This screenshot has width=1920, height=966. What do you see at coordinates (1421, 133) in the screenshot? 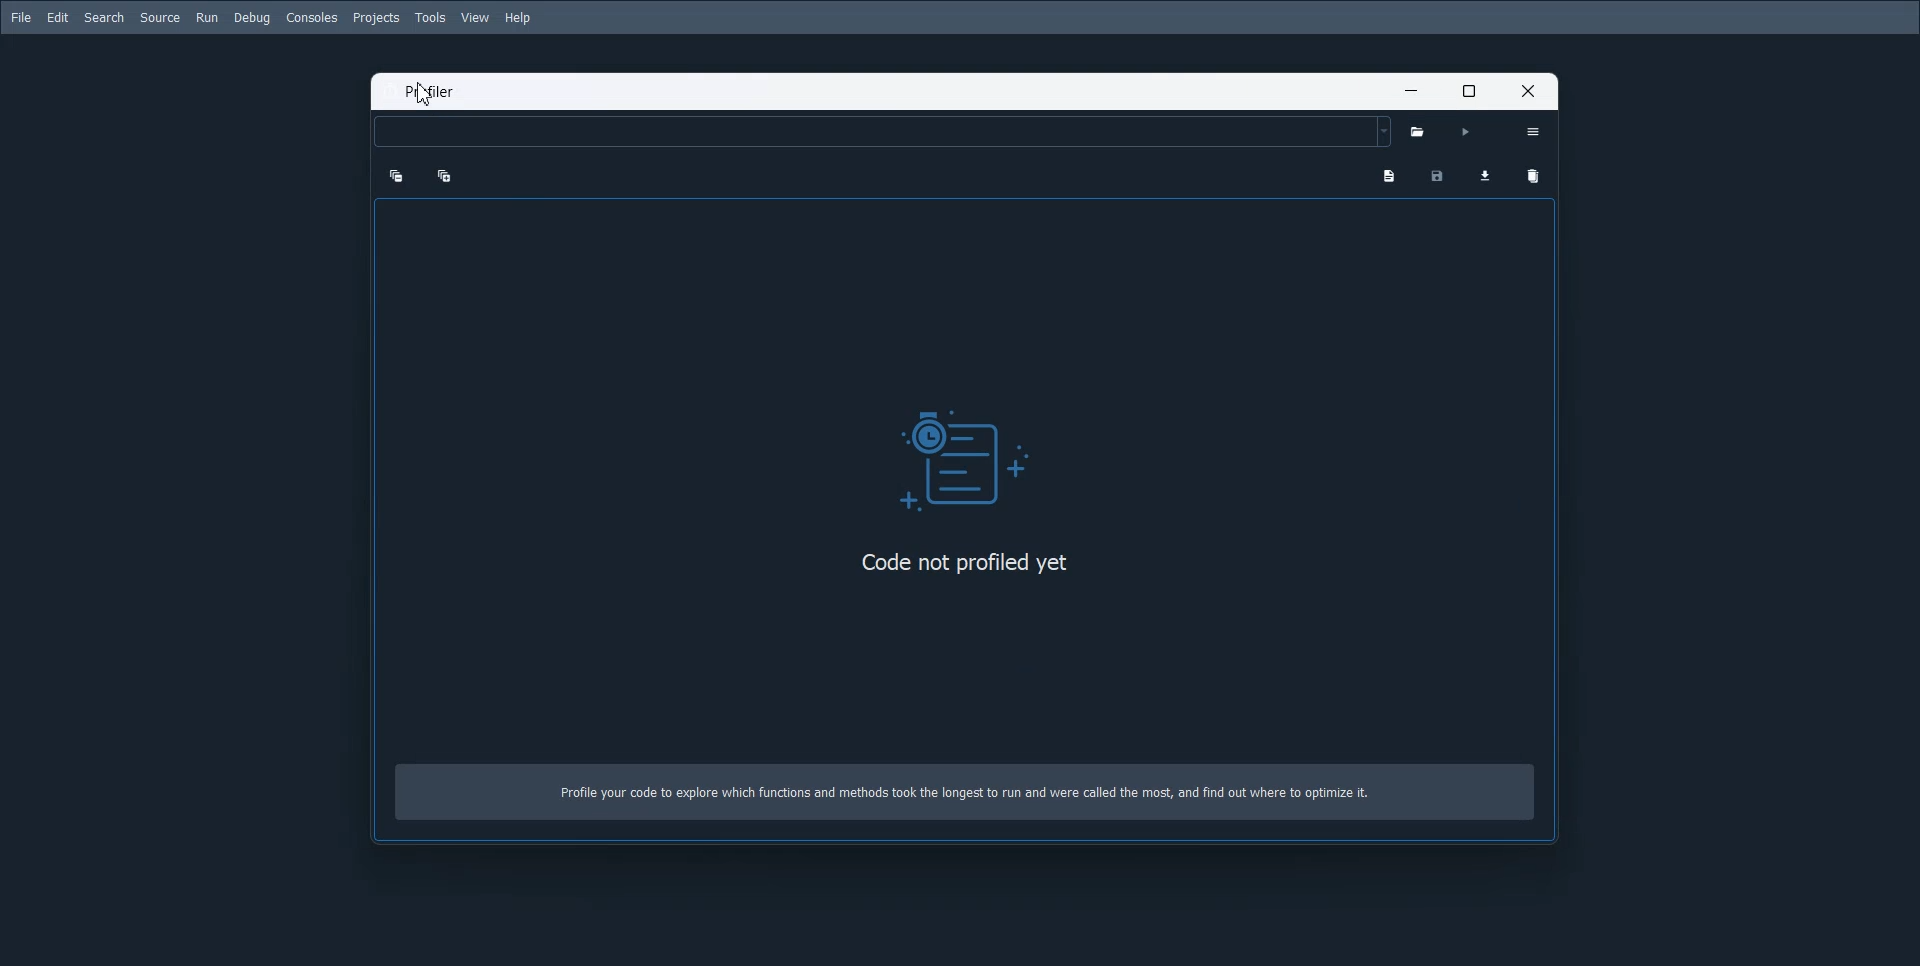
I see `Select python file` at bounding box center [1421, 133].